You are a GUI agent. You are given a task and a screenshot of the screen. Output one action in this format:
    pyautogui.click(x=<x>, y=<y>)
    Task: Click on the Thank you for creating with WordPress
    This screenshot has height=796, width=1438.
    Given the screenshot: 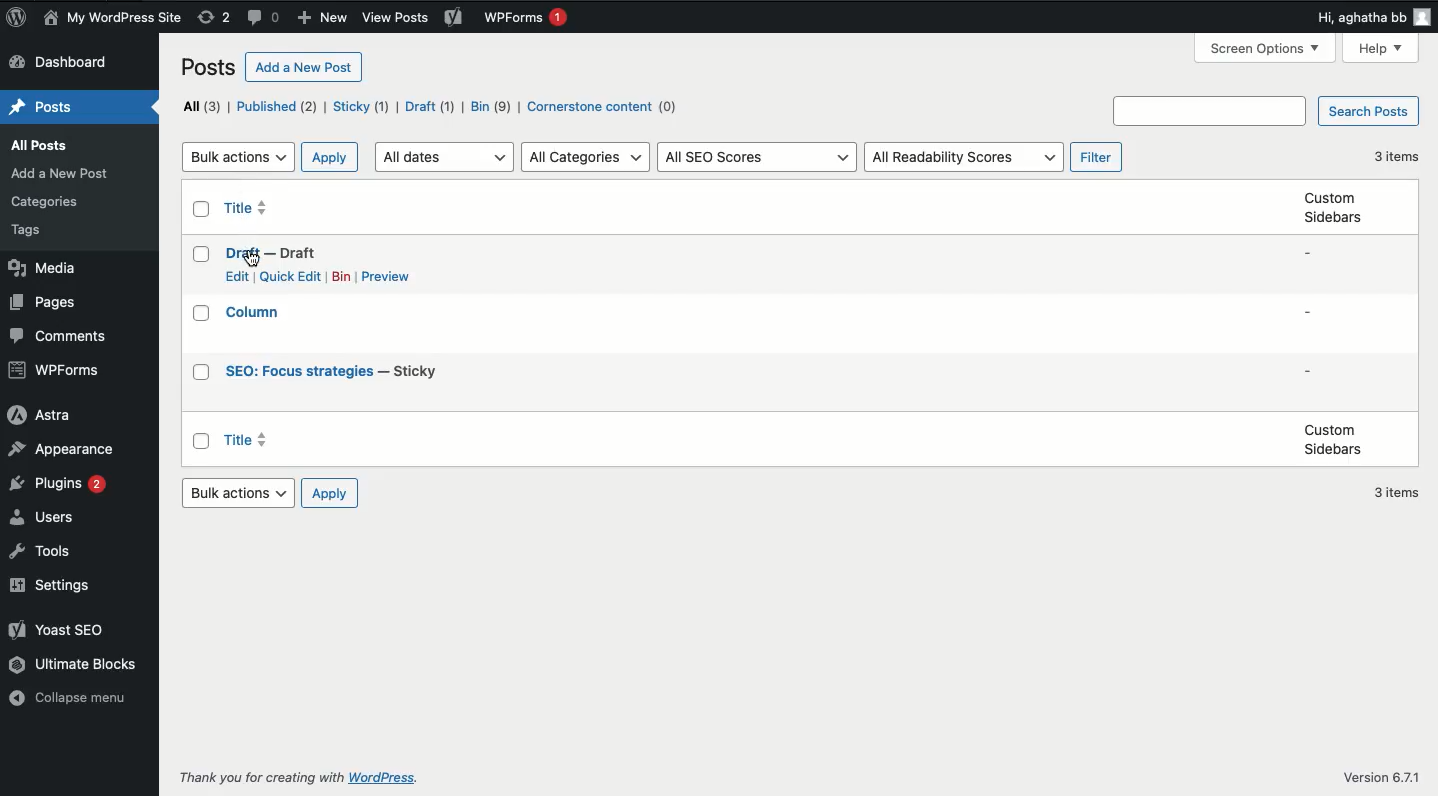 What is the action you would take?
    pyautogui.click(x=261, y=777)
    